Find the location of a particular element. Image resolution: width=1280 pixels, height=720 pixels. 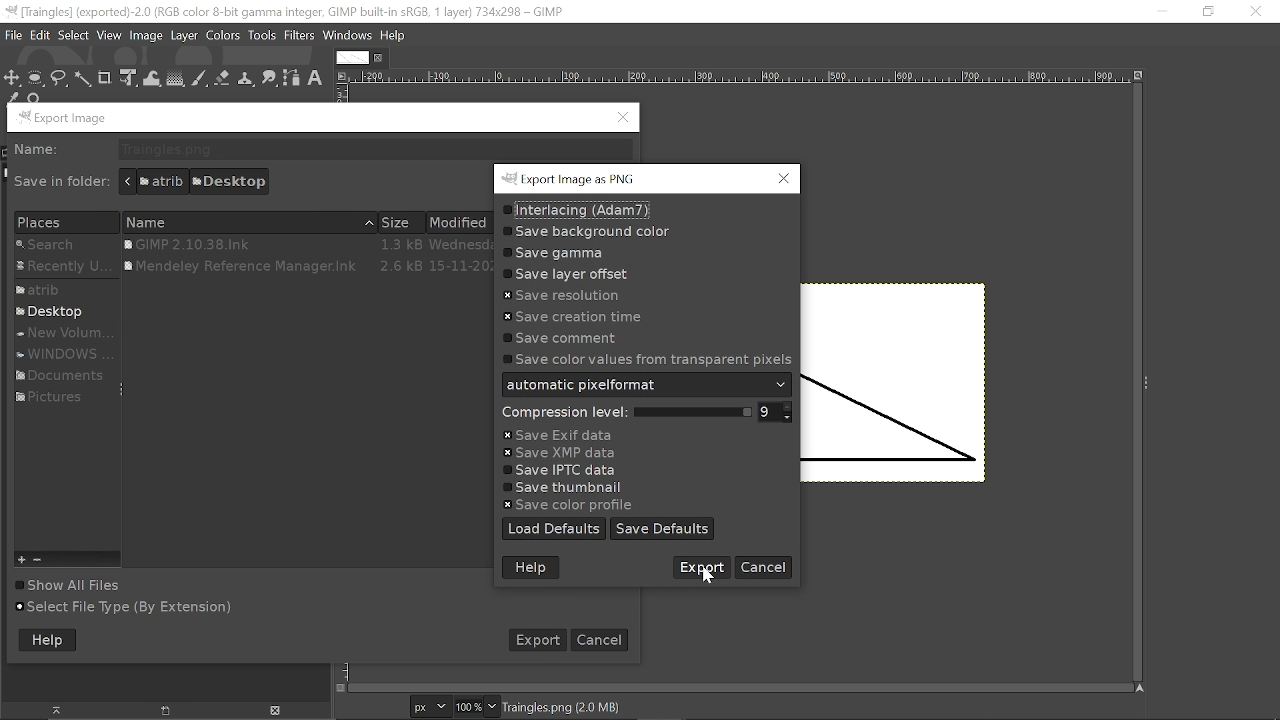

Save resolution is located at coordinates (565, 295).